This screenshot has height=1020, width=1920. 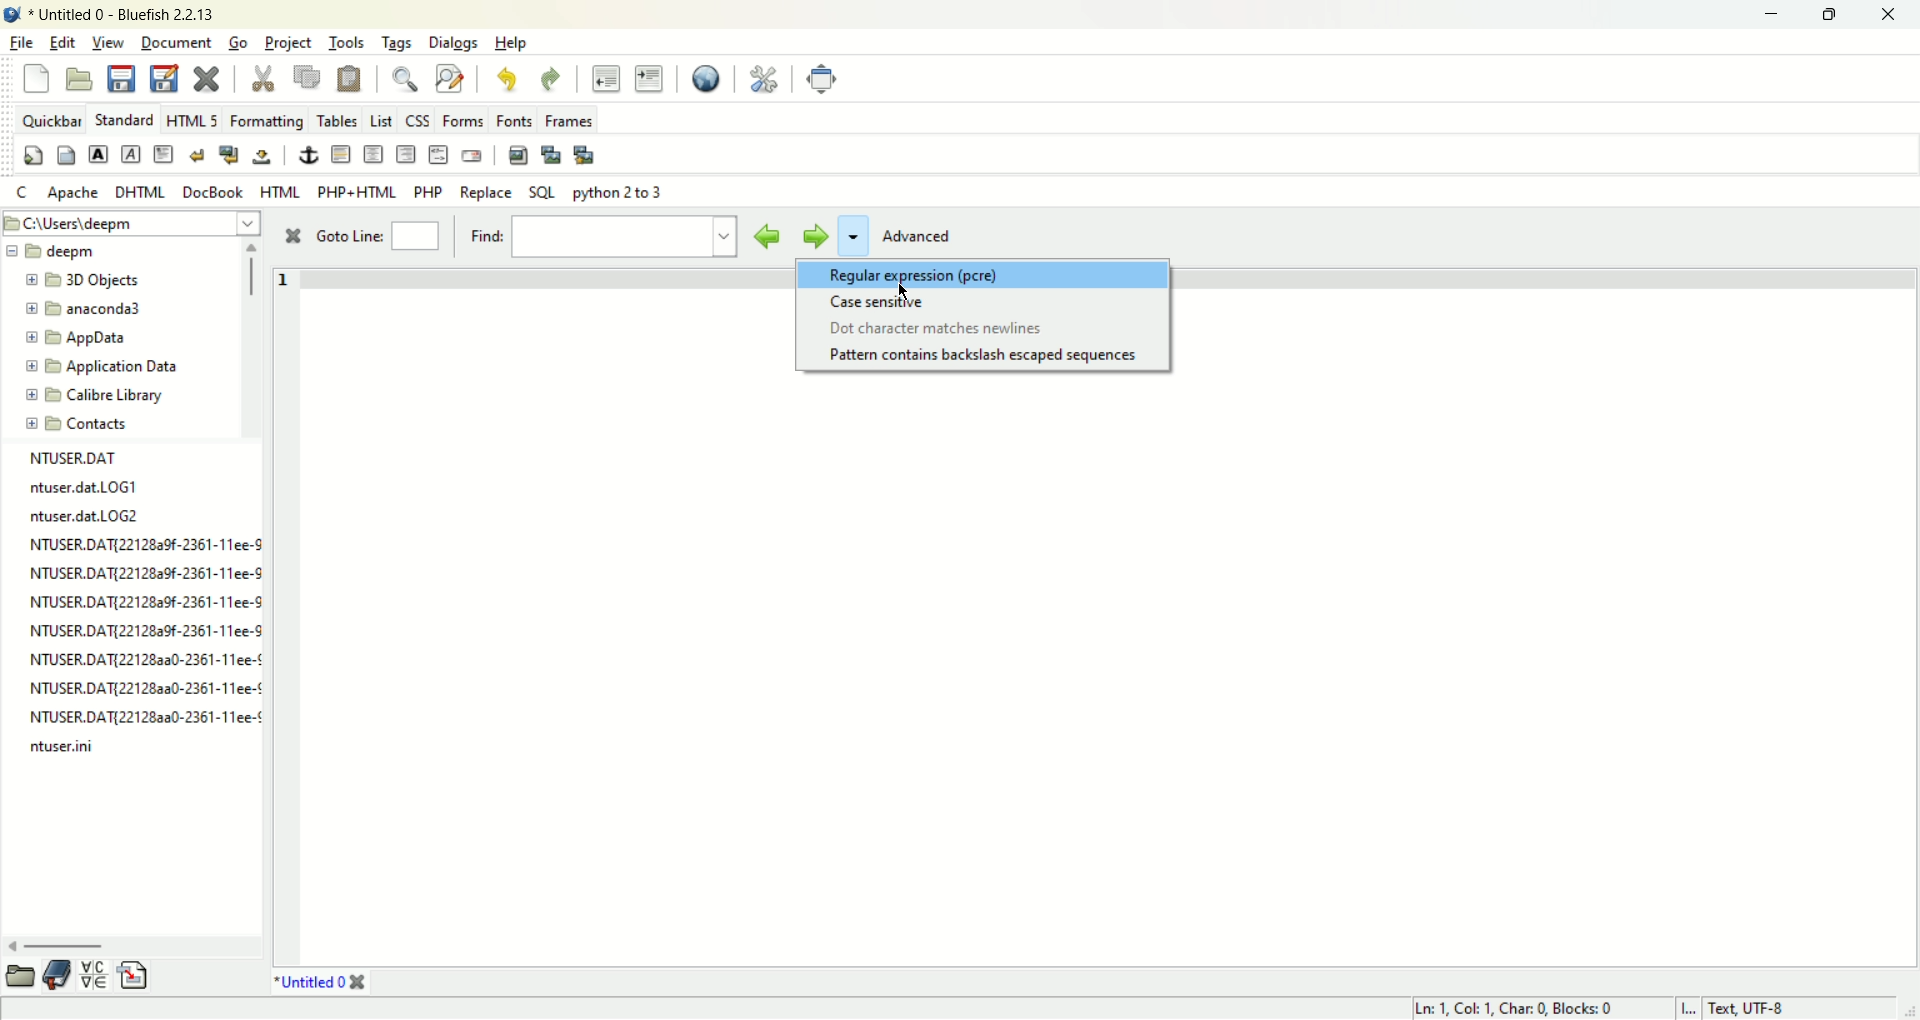 What do you see at coordinates (986, 276) in the screenshot?
I see `regular expression(pcre)` at bounding box center [986, 276].